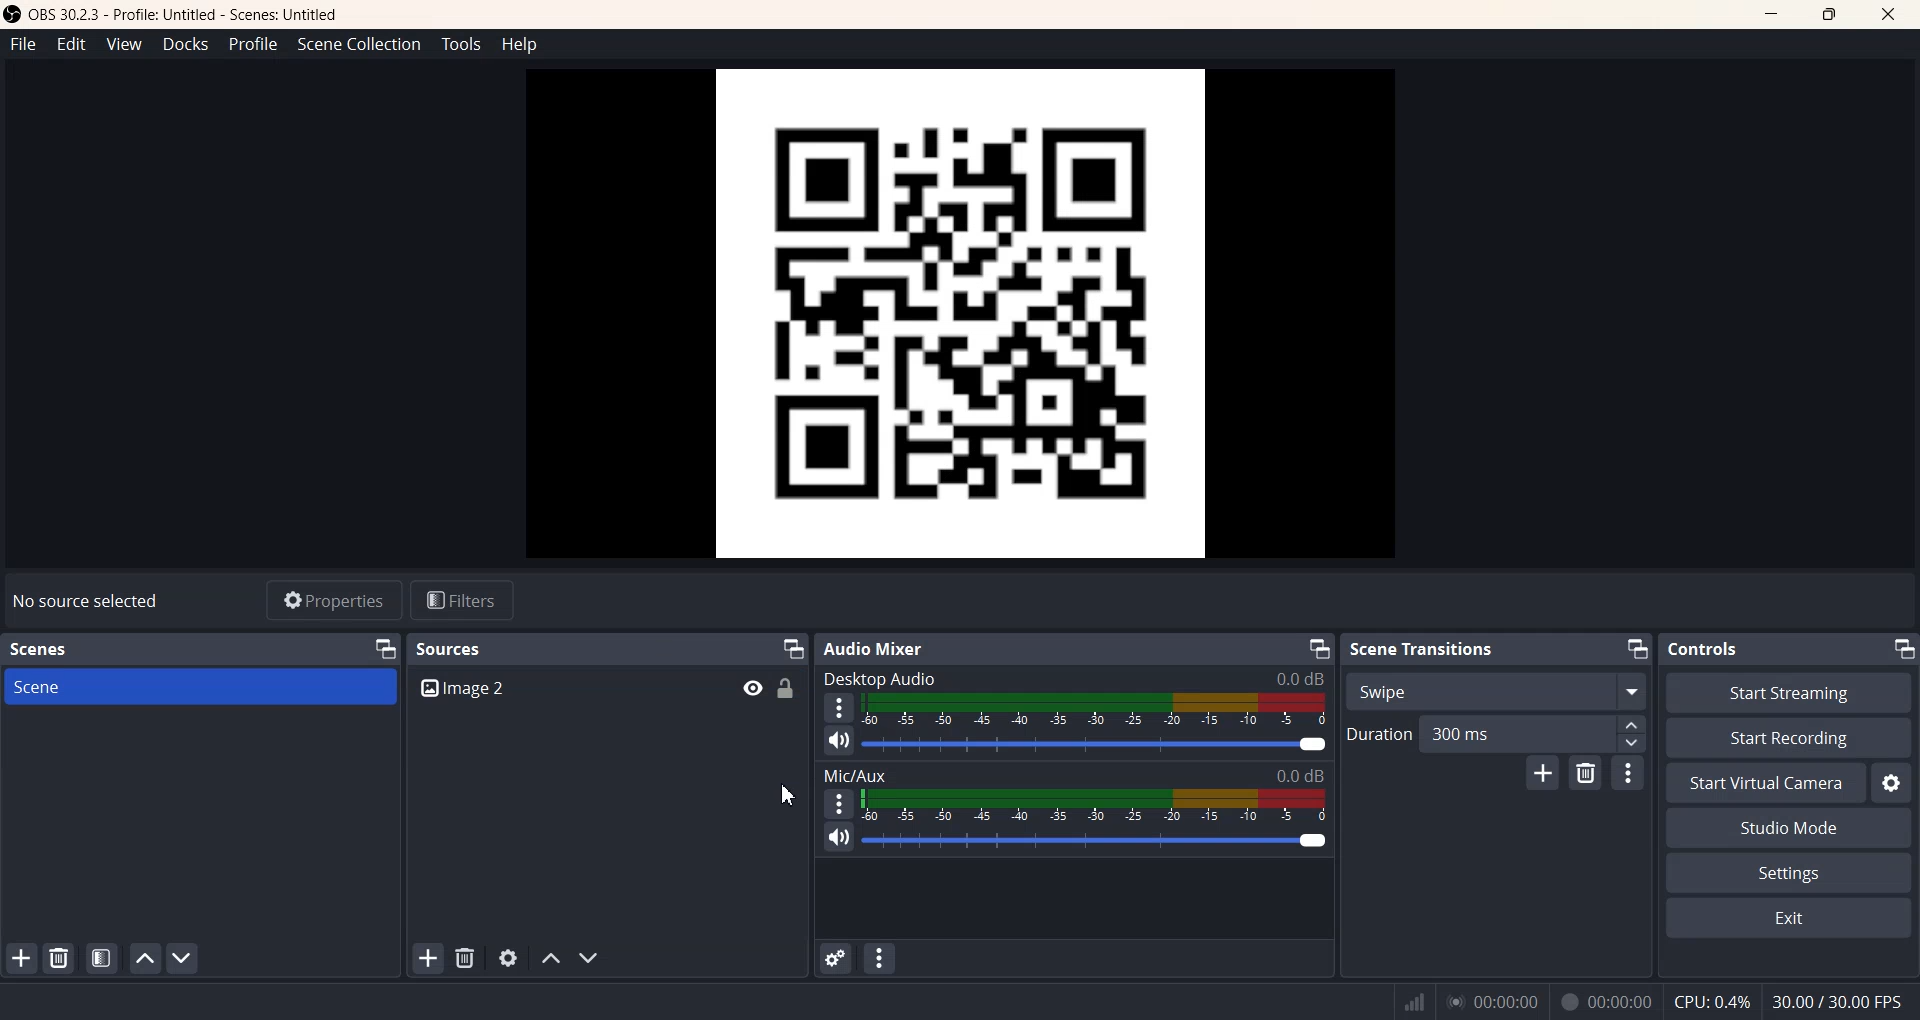  I want to click on Minimize, so click(1898, 646).